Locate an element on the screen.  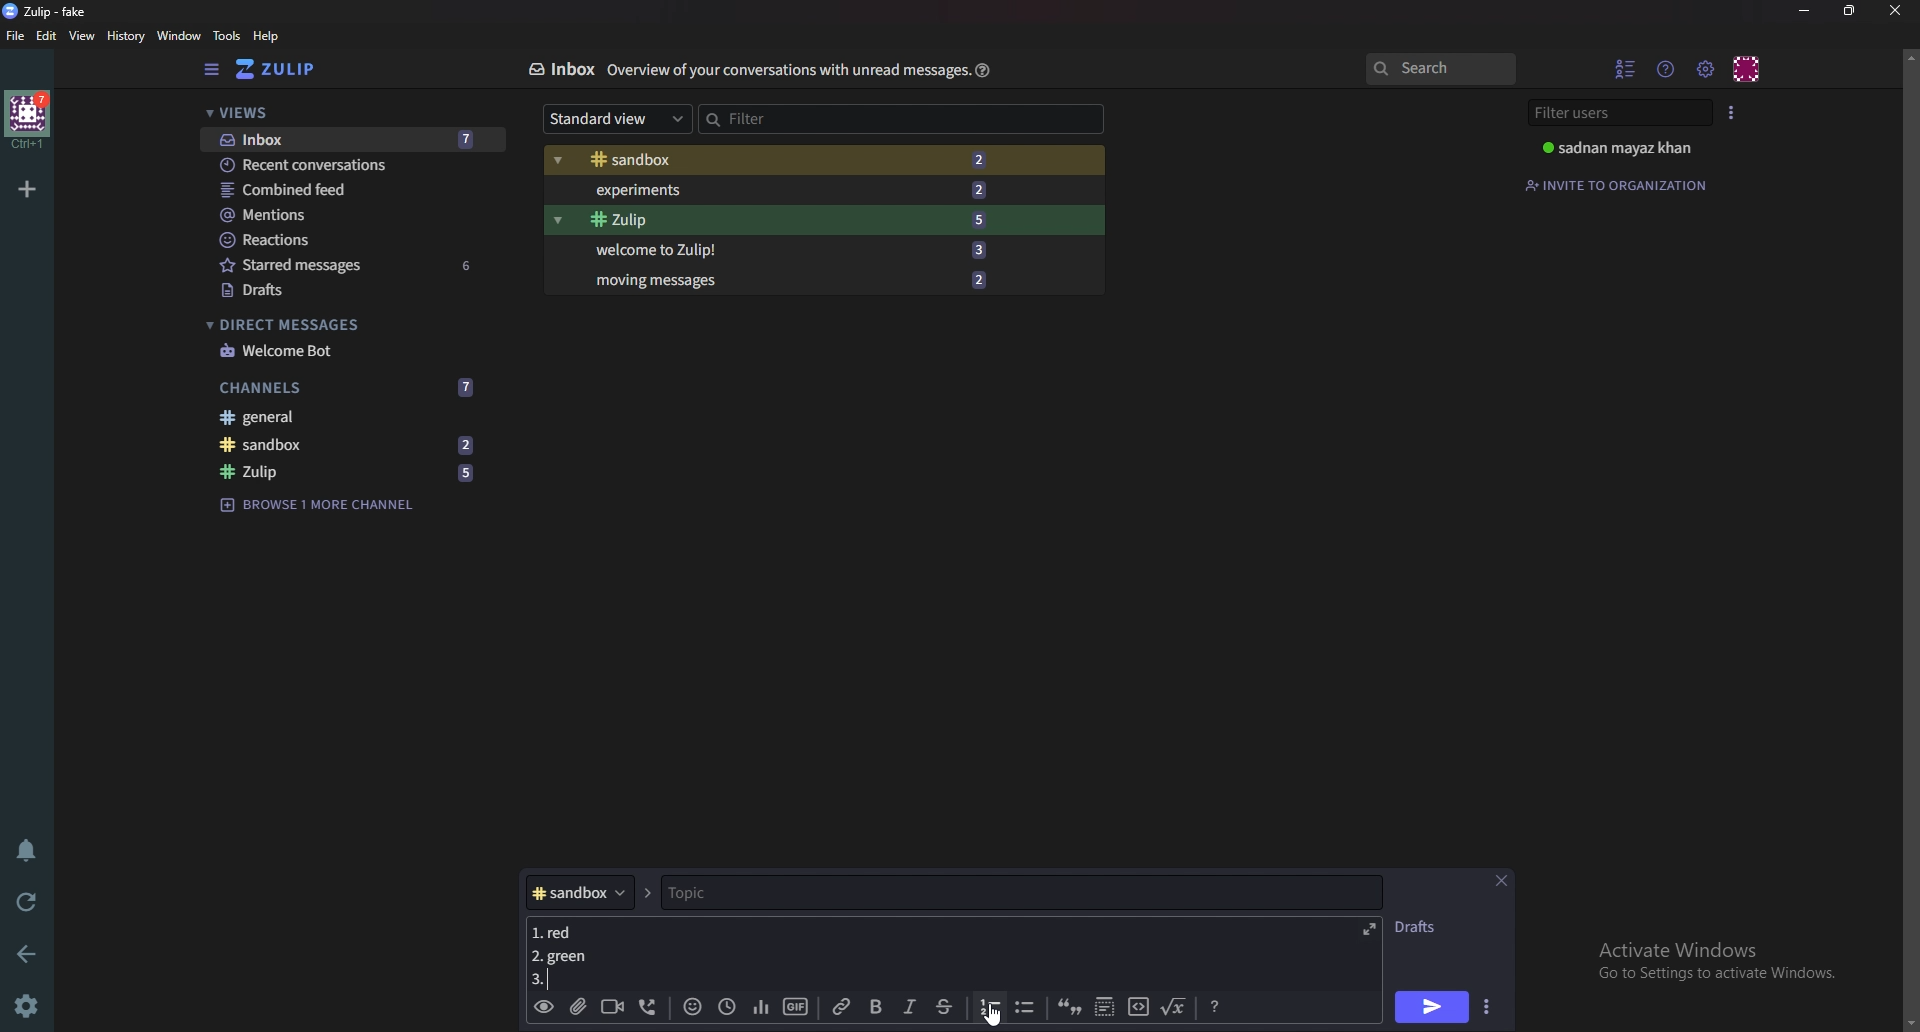
Filter is located at coordinates (789, 116).